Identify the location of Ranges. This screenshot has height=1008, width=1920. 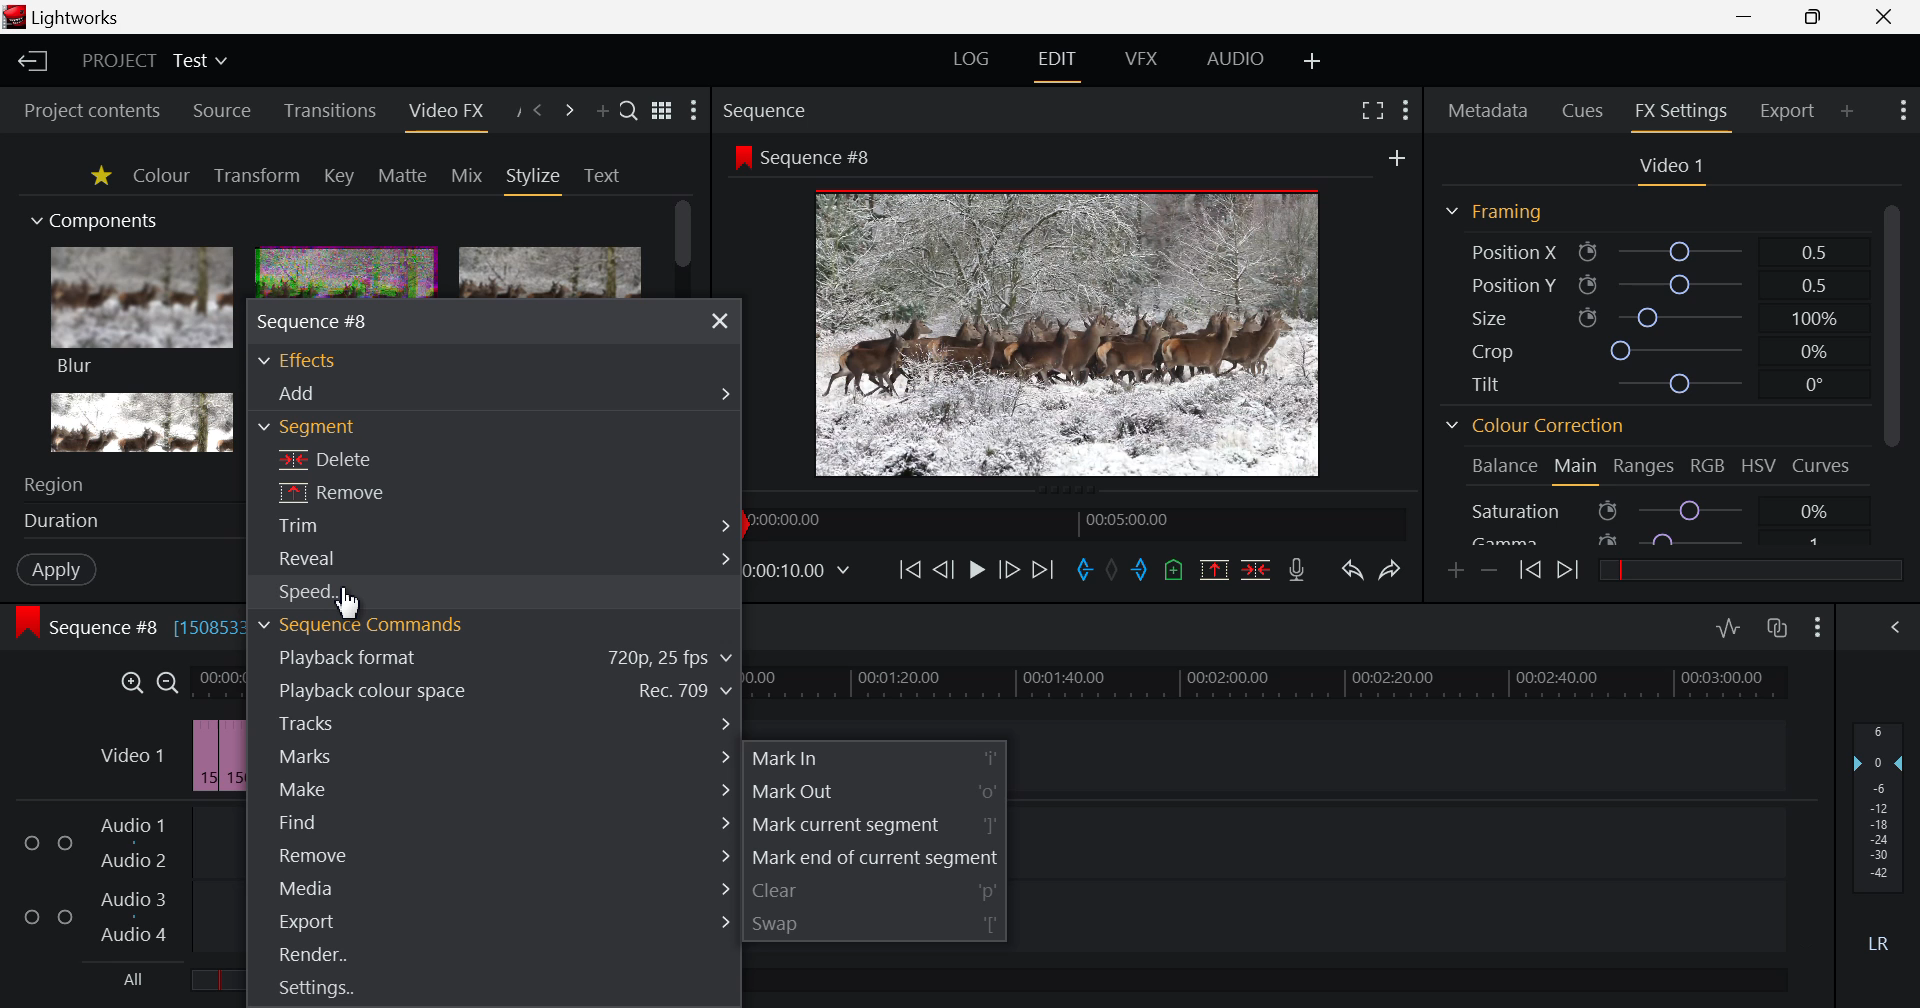
(1646, 467).